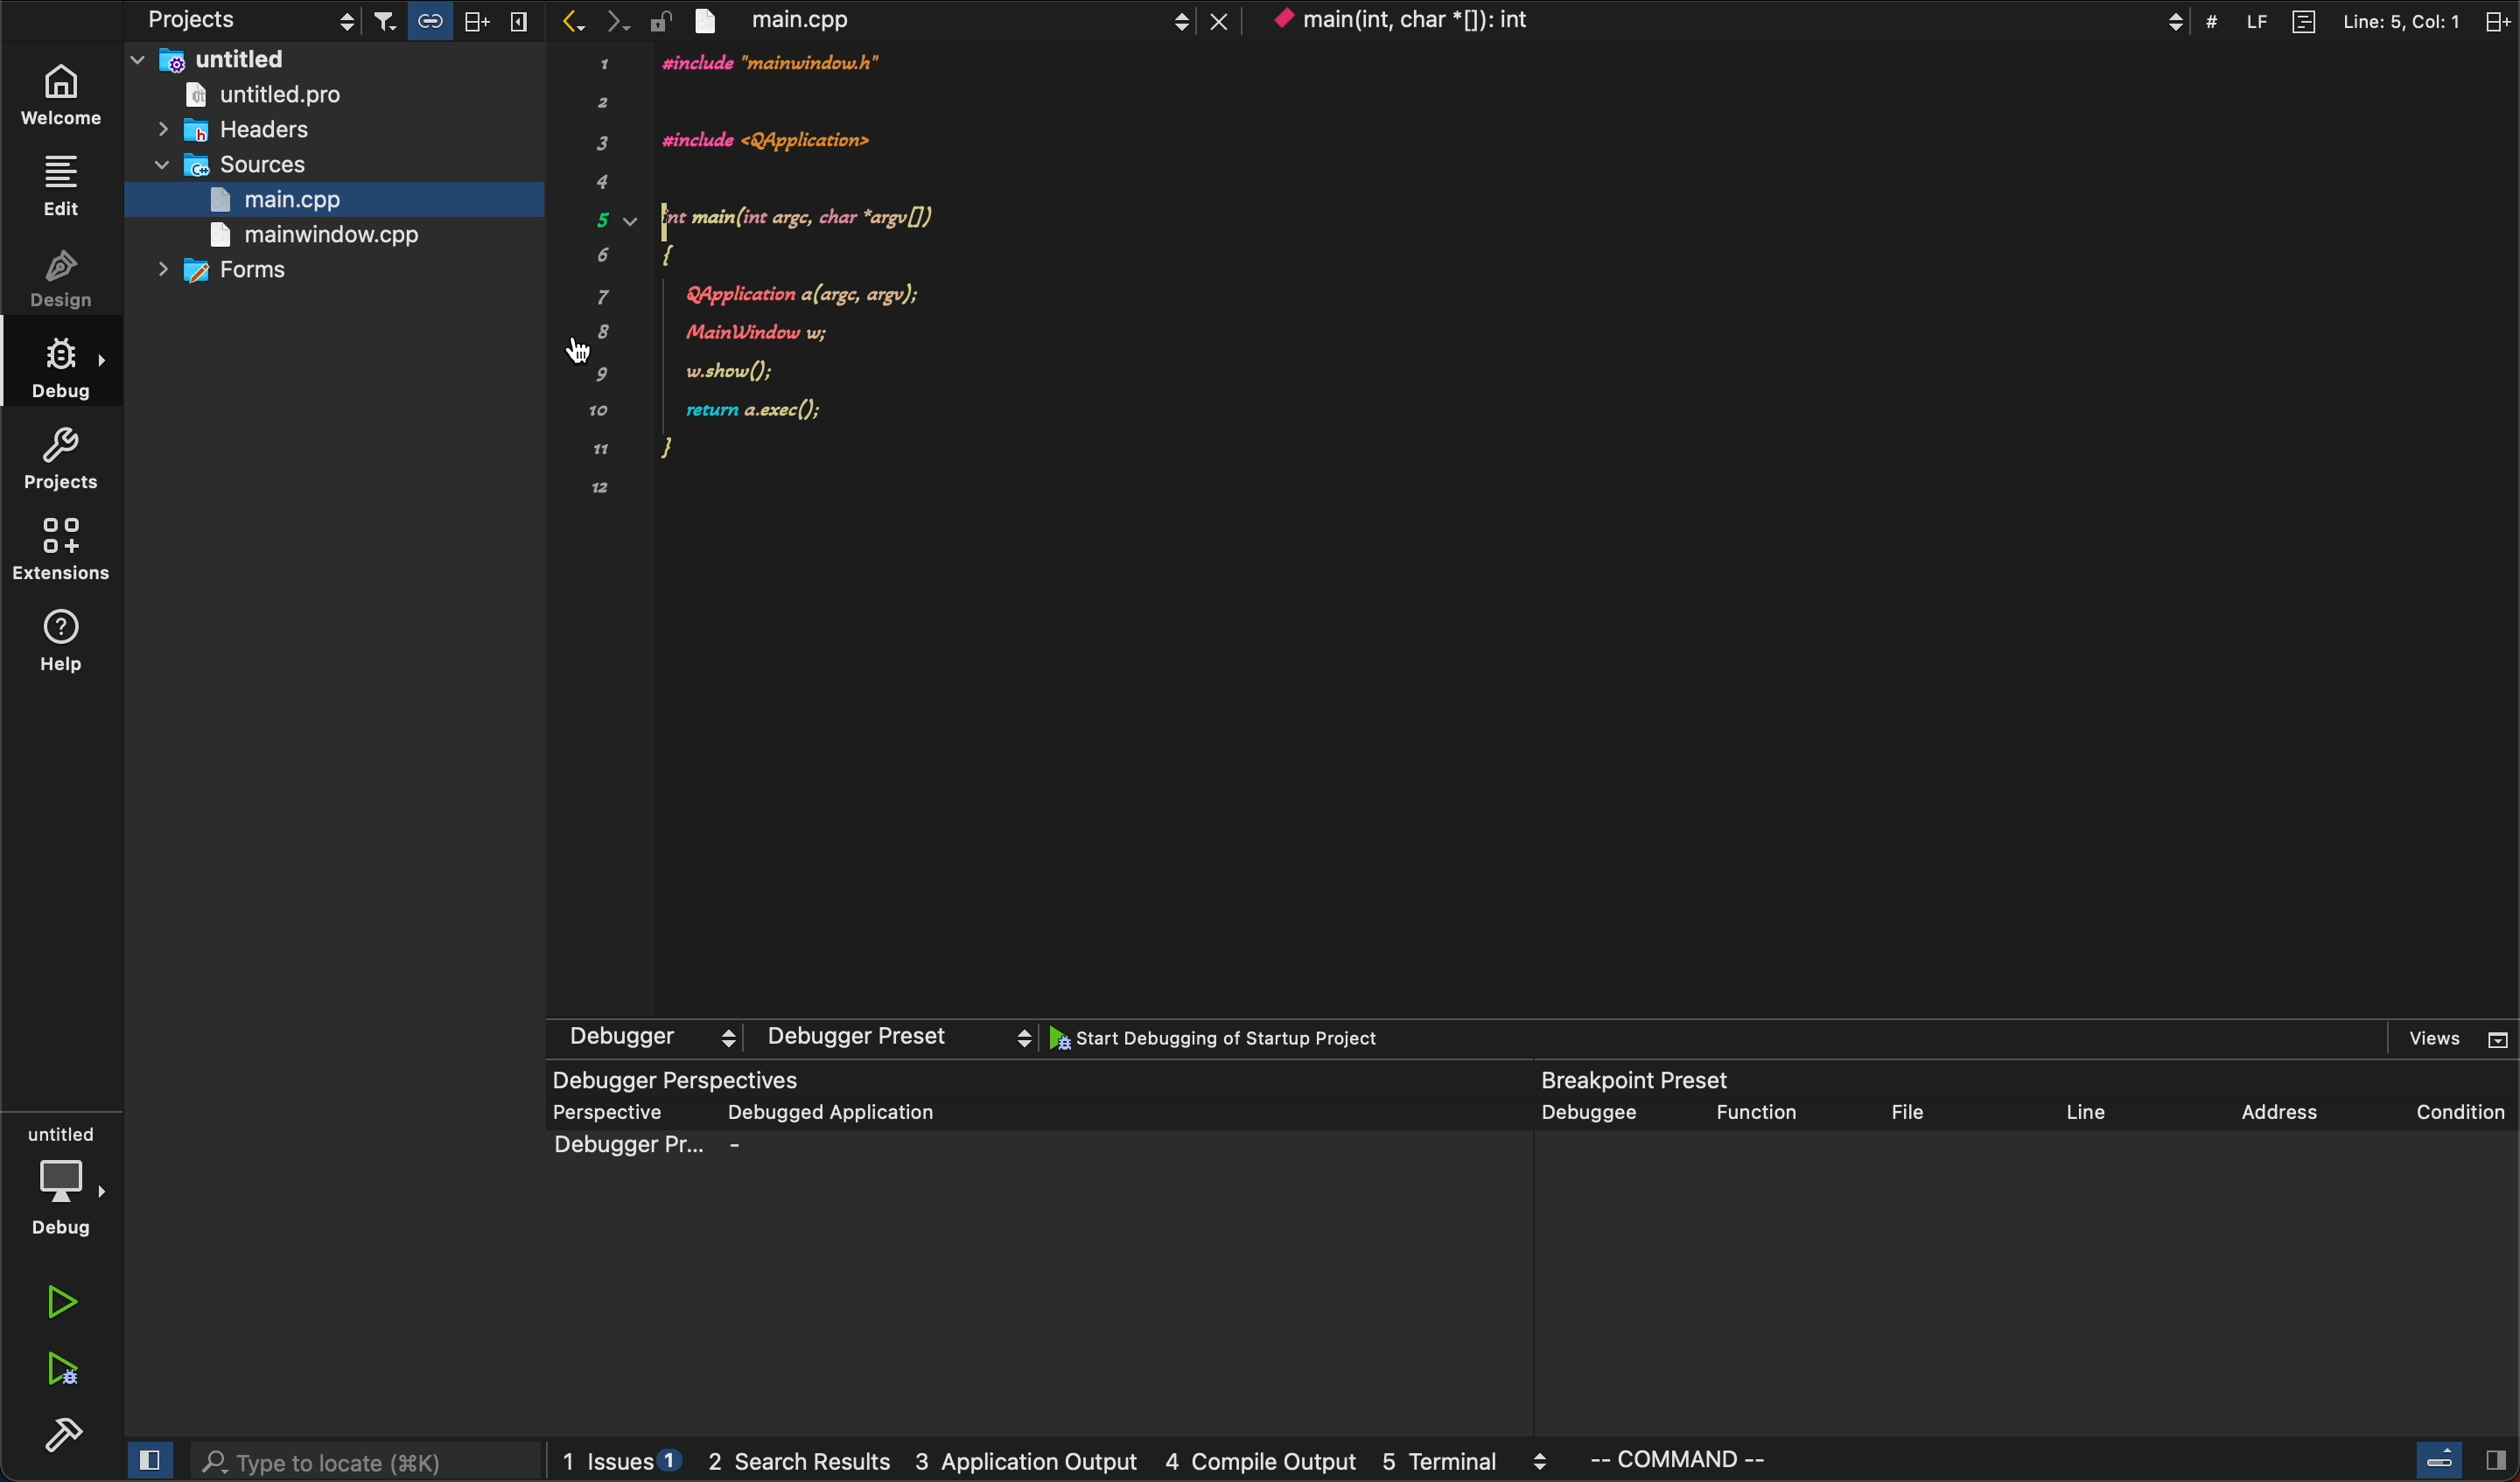  I want to click on command, so click(1752, 1461).